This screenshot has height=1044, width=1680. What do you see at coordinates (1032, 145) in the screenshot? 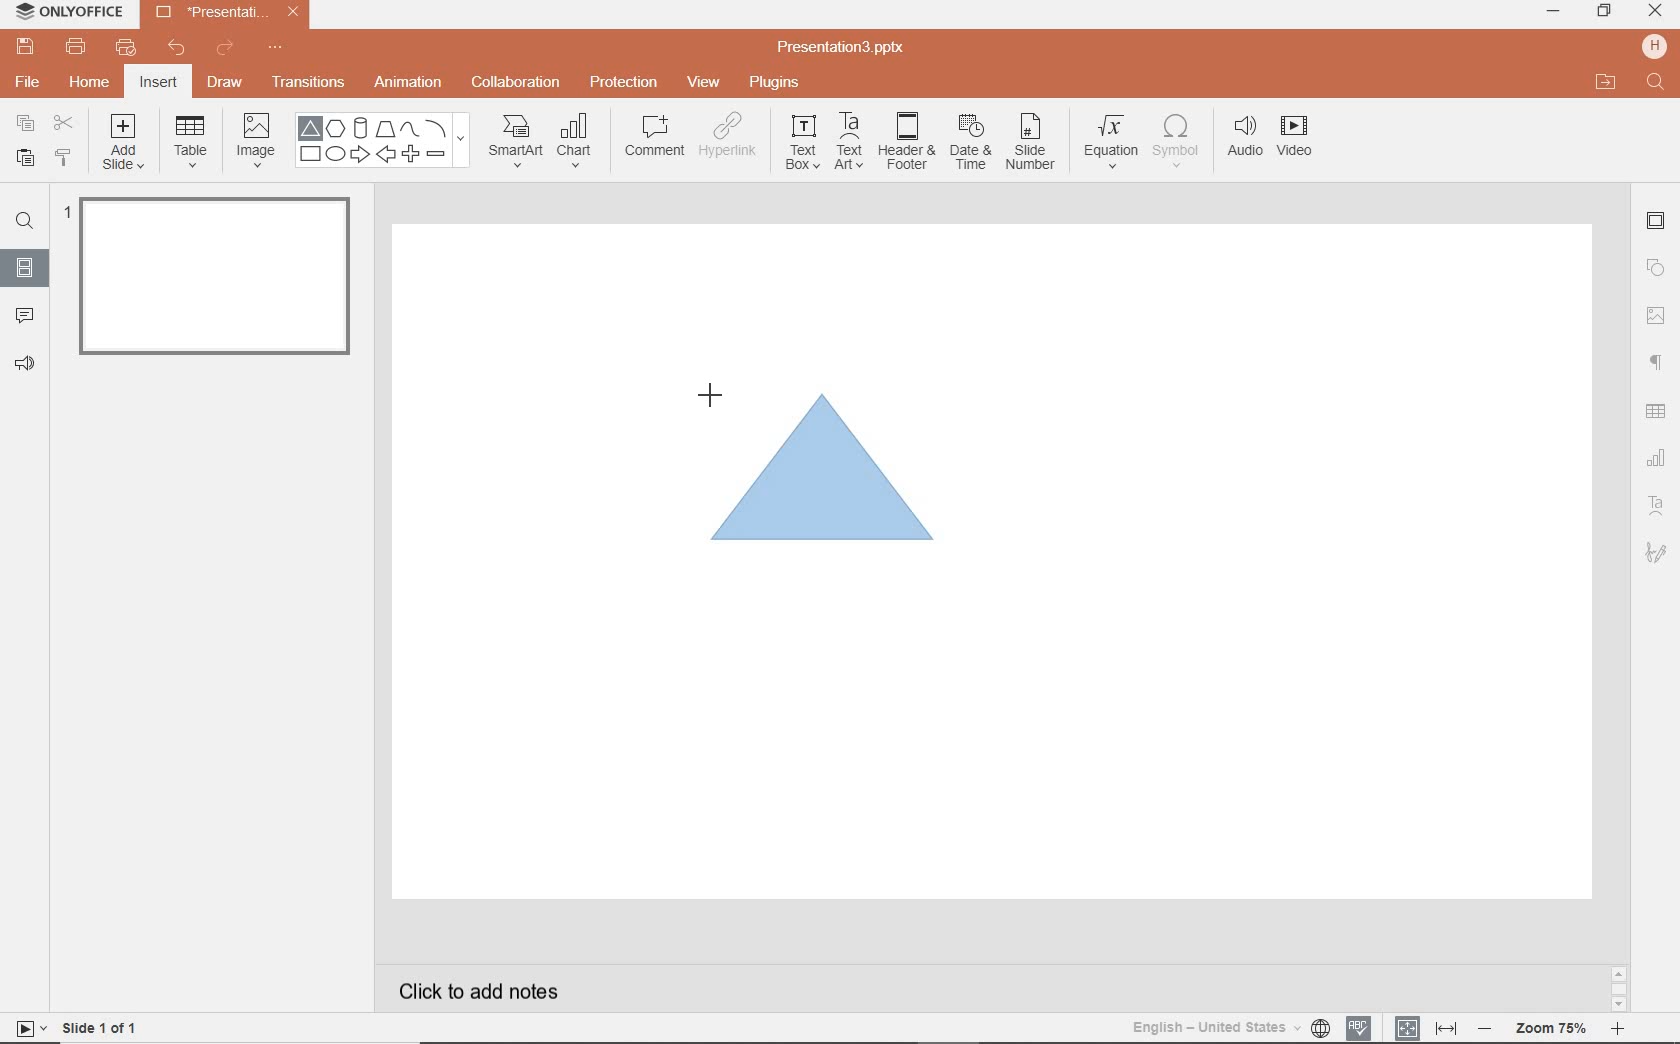
I see `SLIDE NUMBER` at bounding box center [1032, 145].